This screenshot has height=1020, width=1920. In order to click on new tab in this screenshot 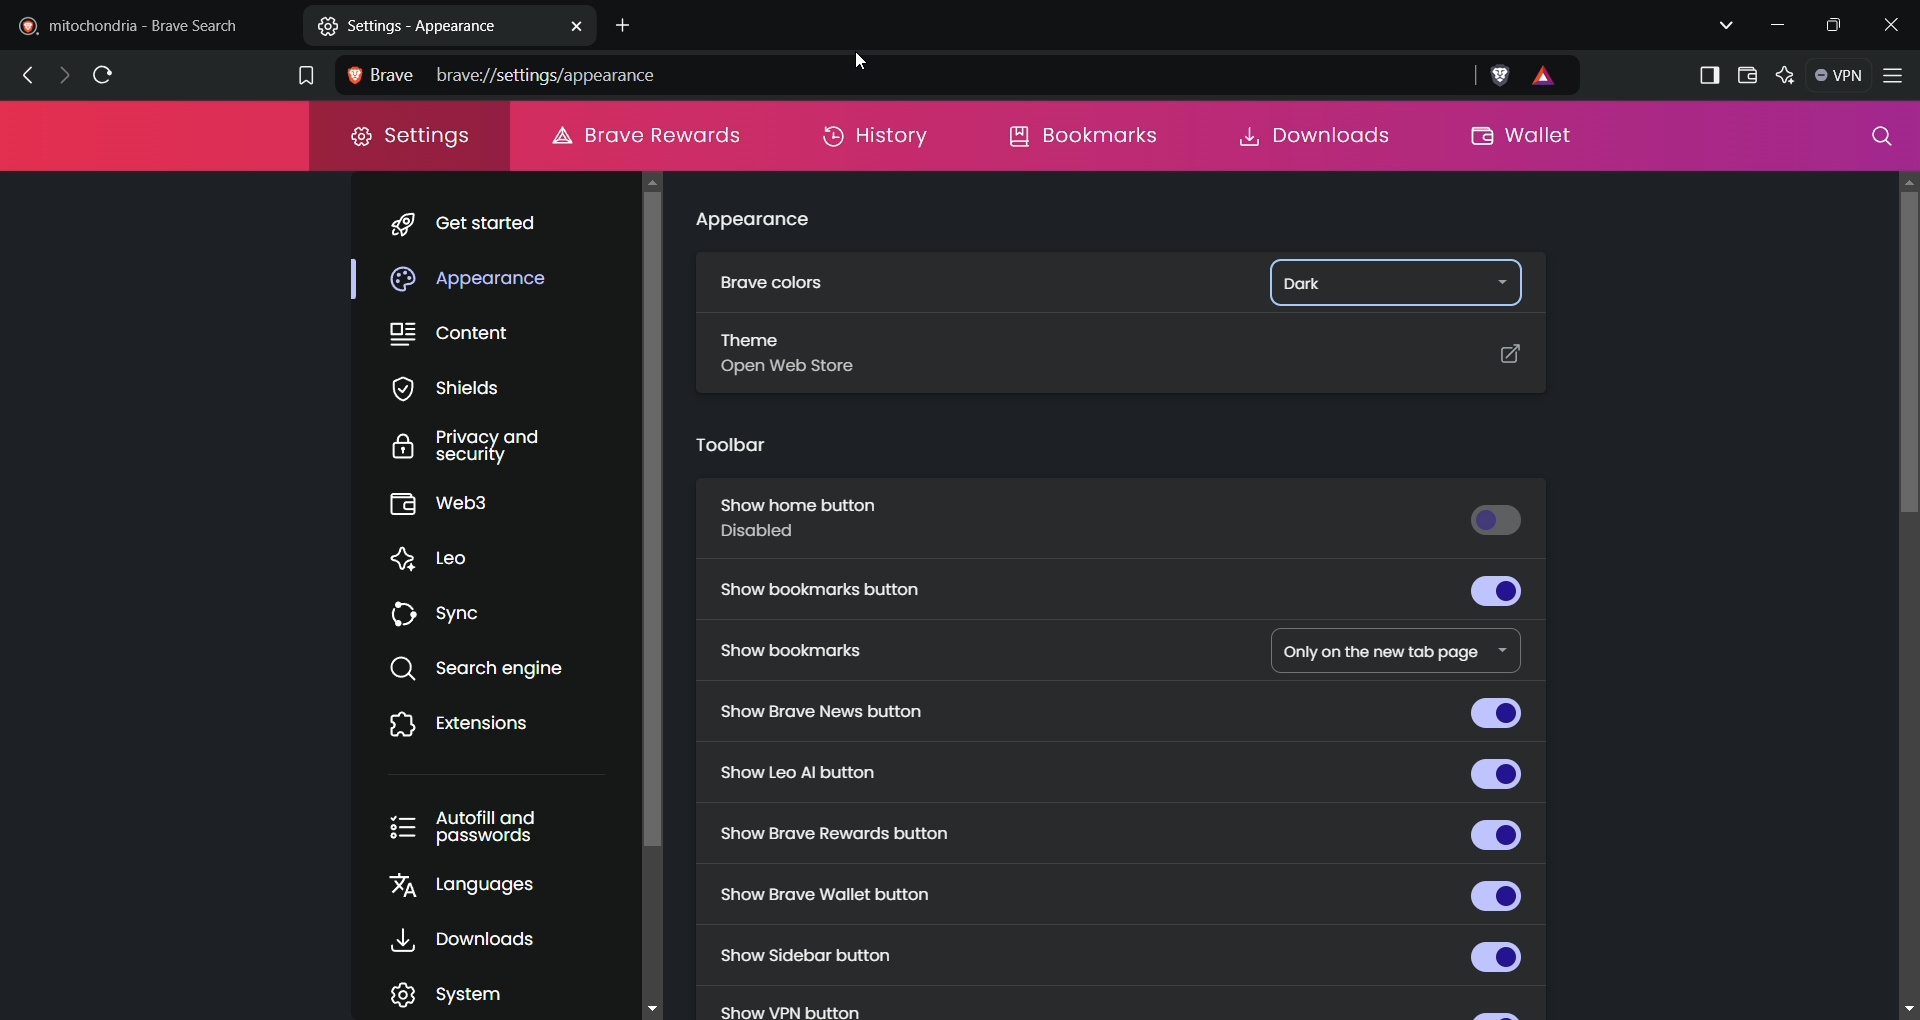, I will do `click(631, 23)`.